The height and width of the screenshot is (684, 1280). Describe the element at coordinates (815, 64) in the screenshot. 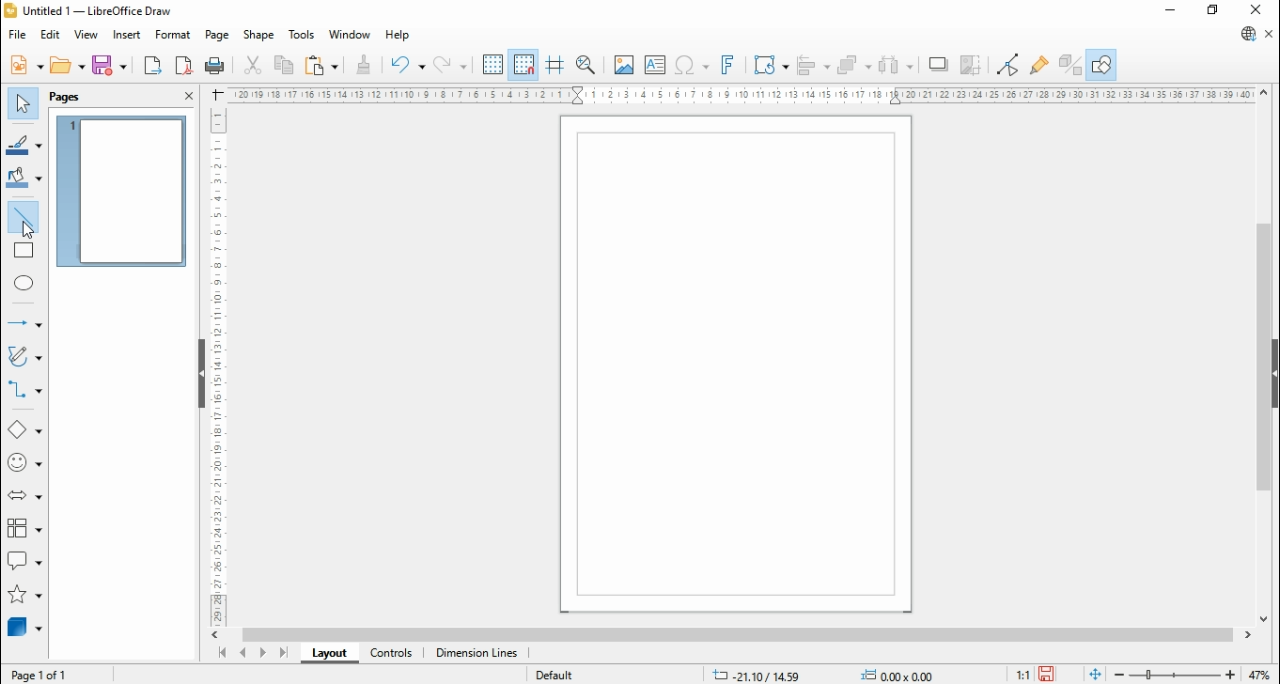

I see `align objects` at that location.